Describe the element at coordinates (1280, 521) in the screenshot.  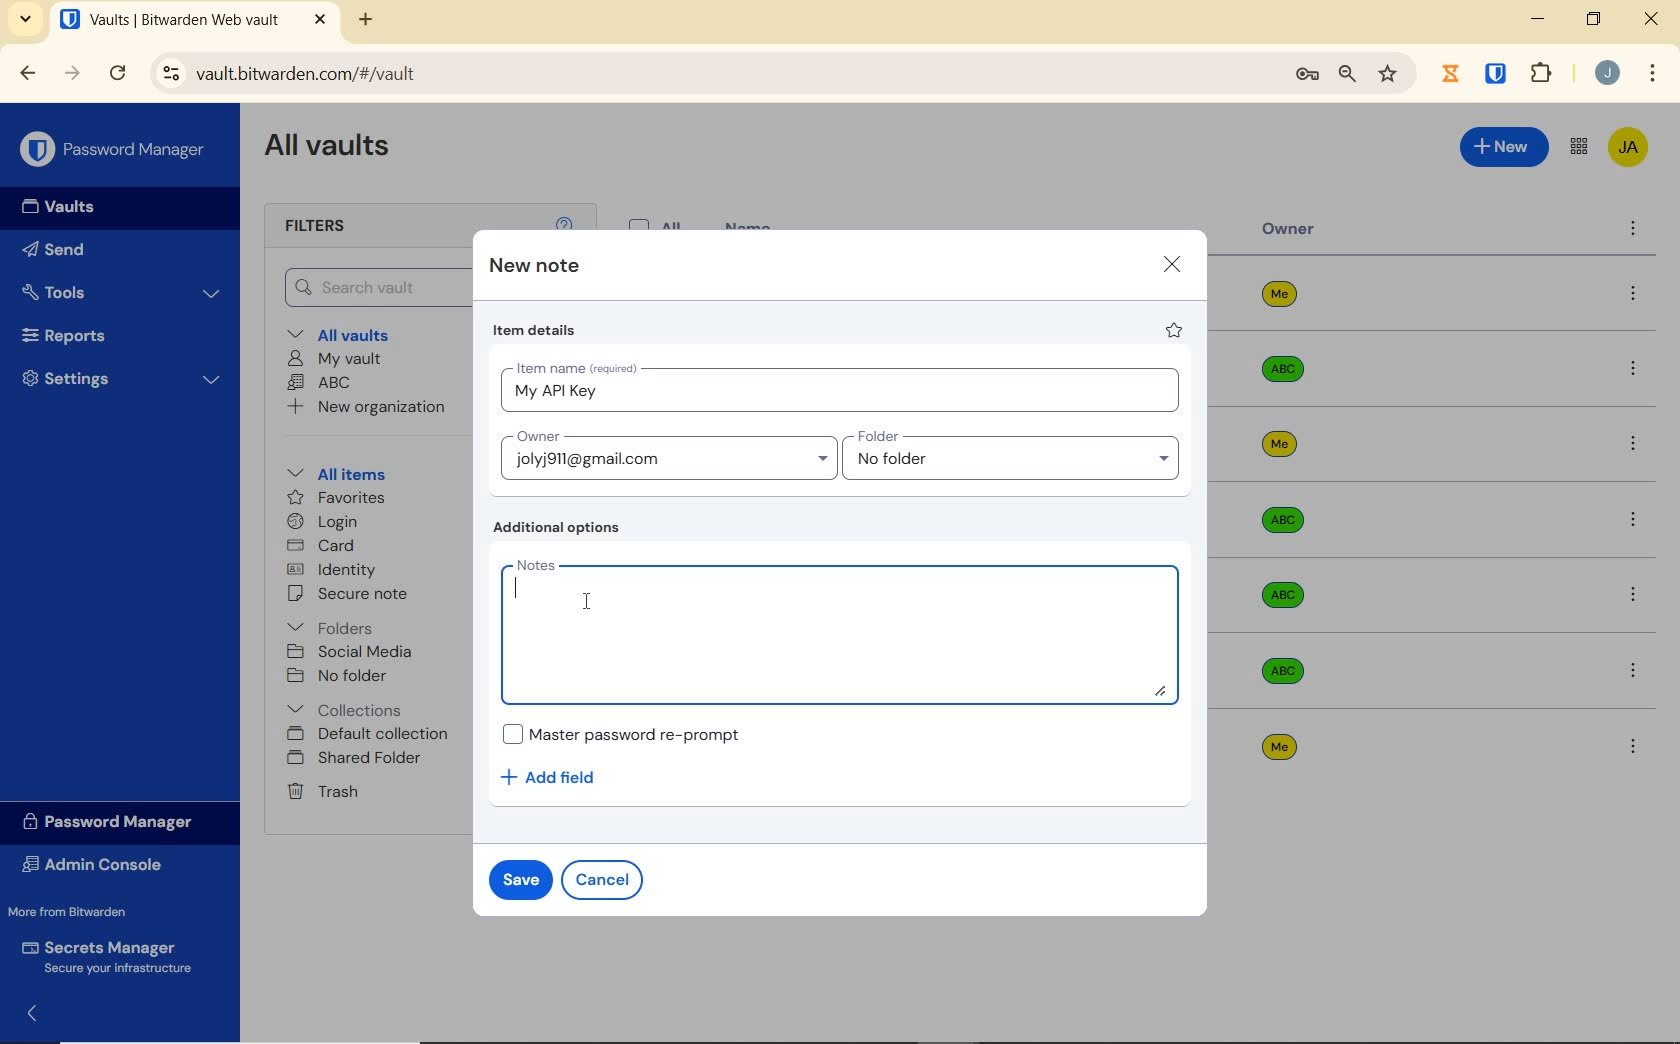
I see `Owner Name` at that location.